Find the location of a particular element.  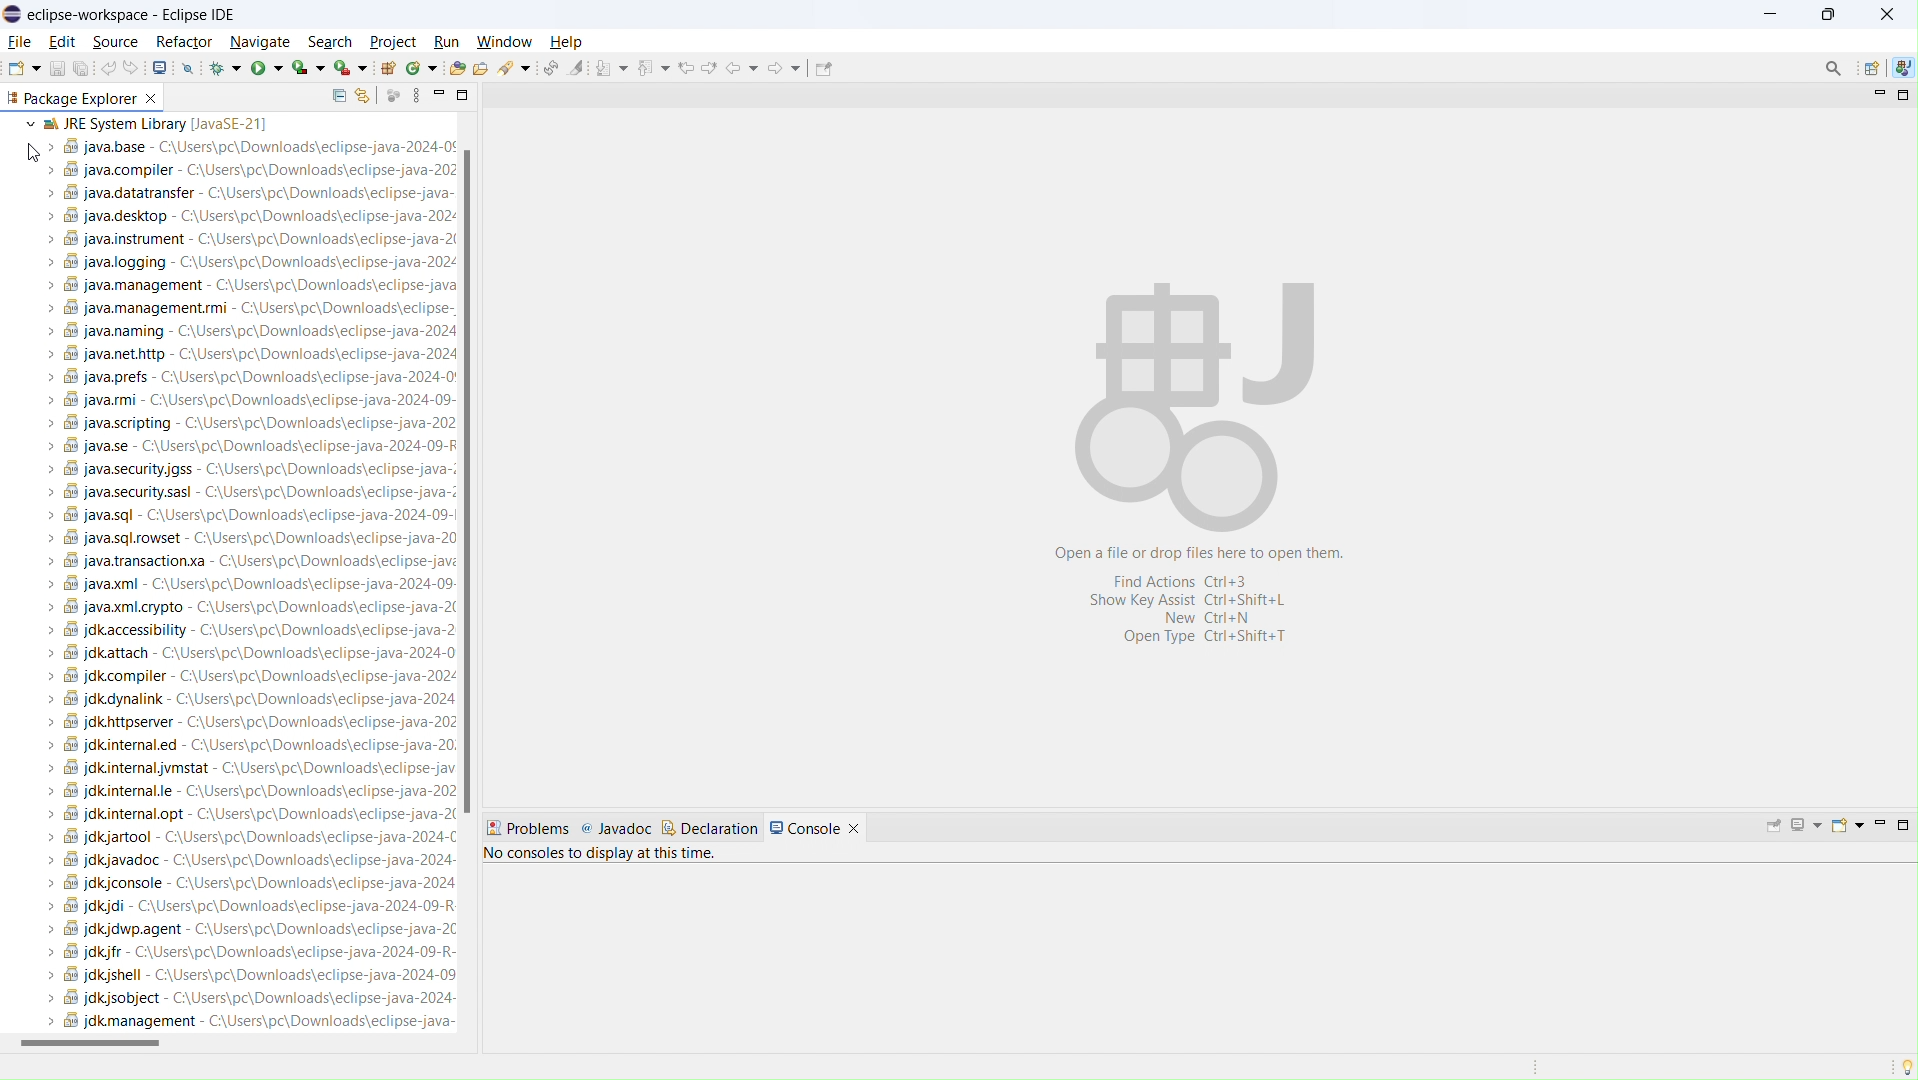

new is located at coordinates (23, 68).